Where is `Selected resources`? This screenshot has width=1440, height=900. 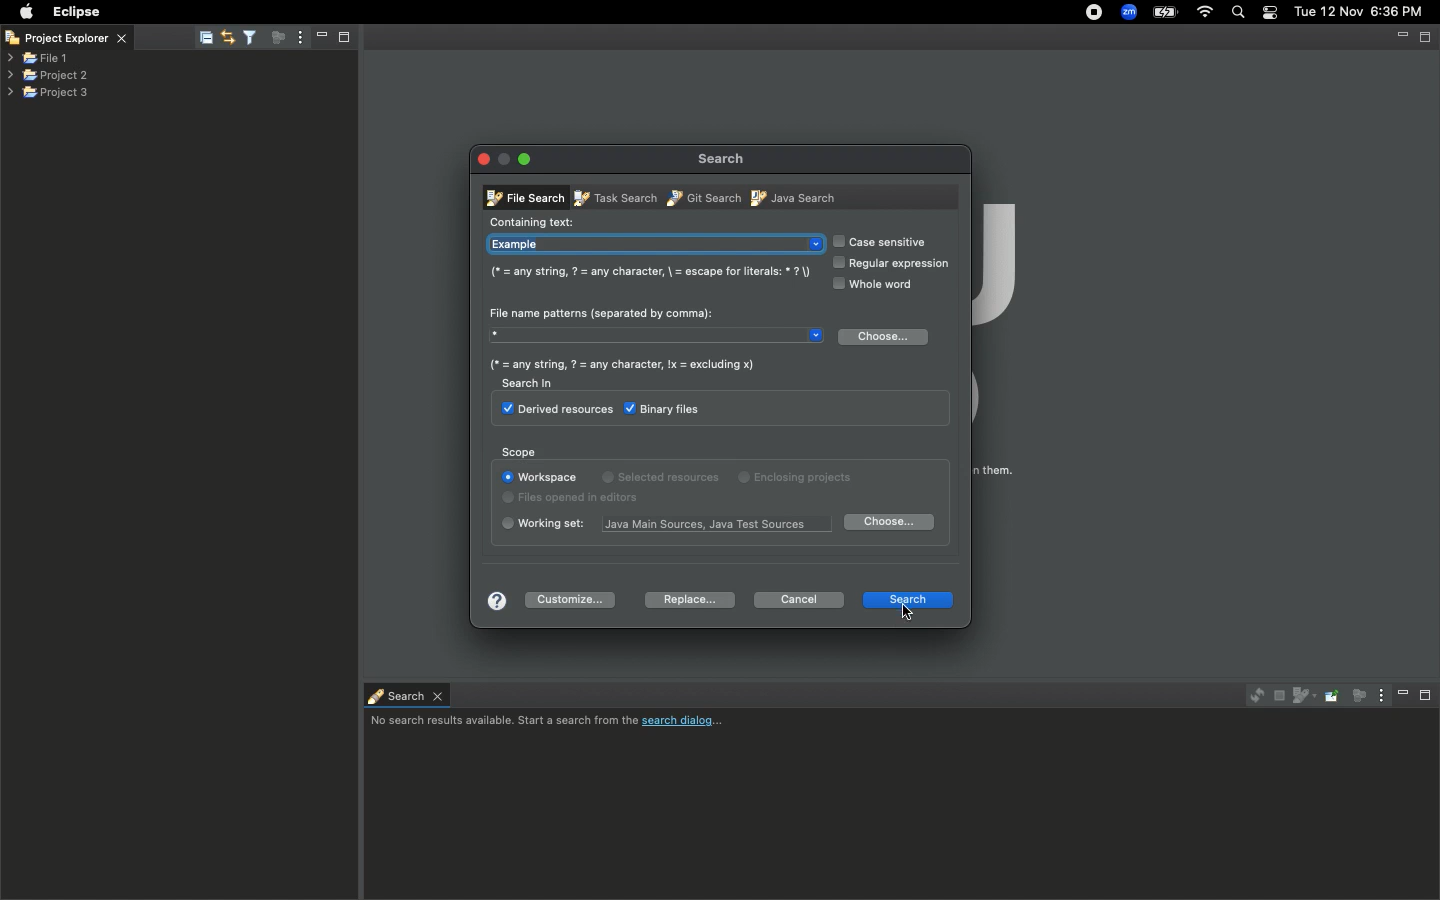
Selected resources is located at coordinates (664, 476).